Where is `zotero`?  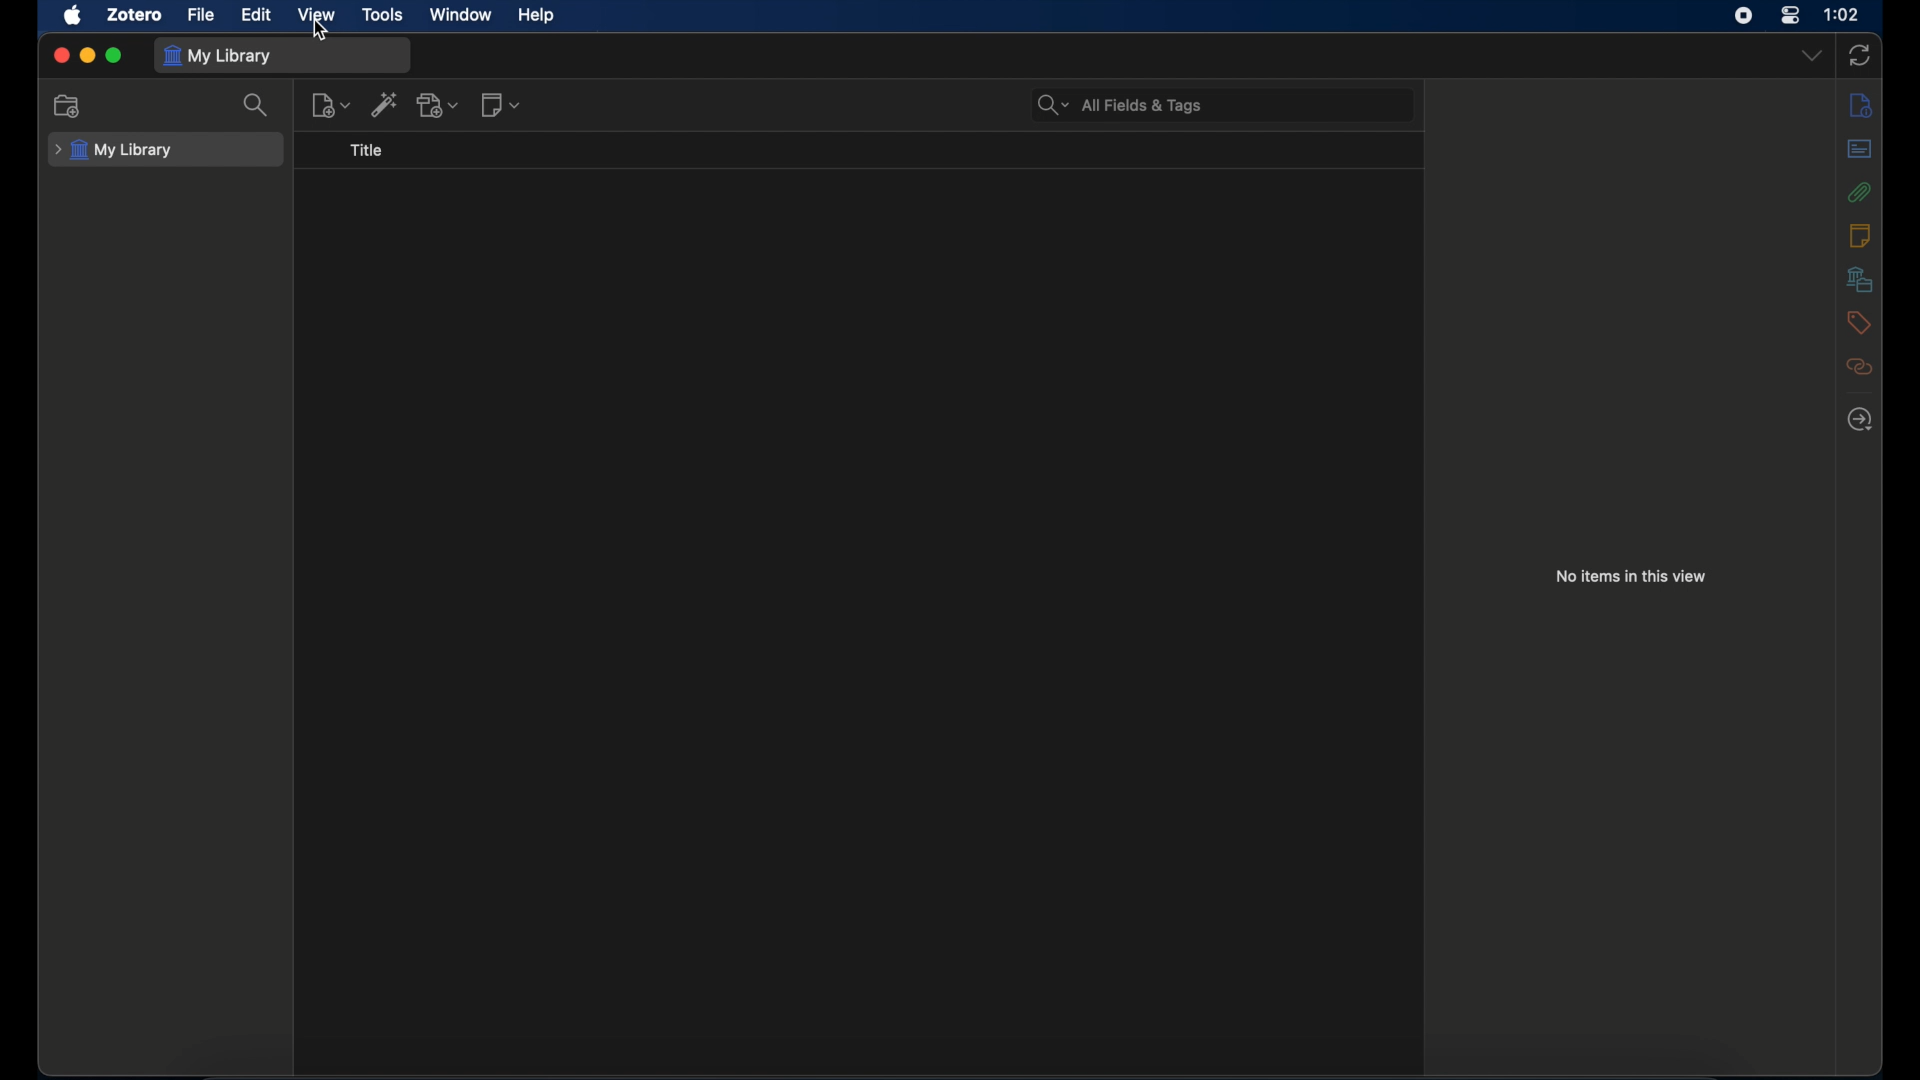
zotero is located at coordinates (134, 16).